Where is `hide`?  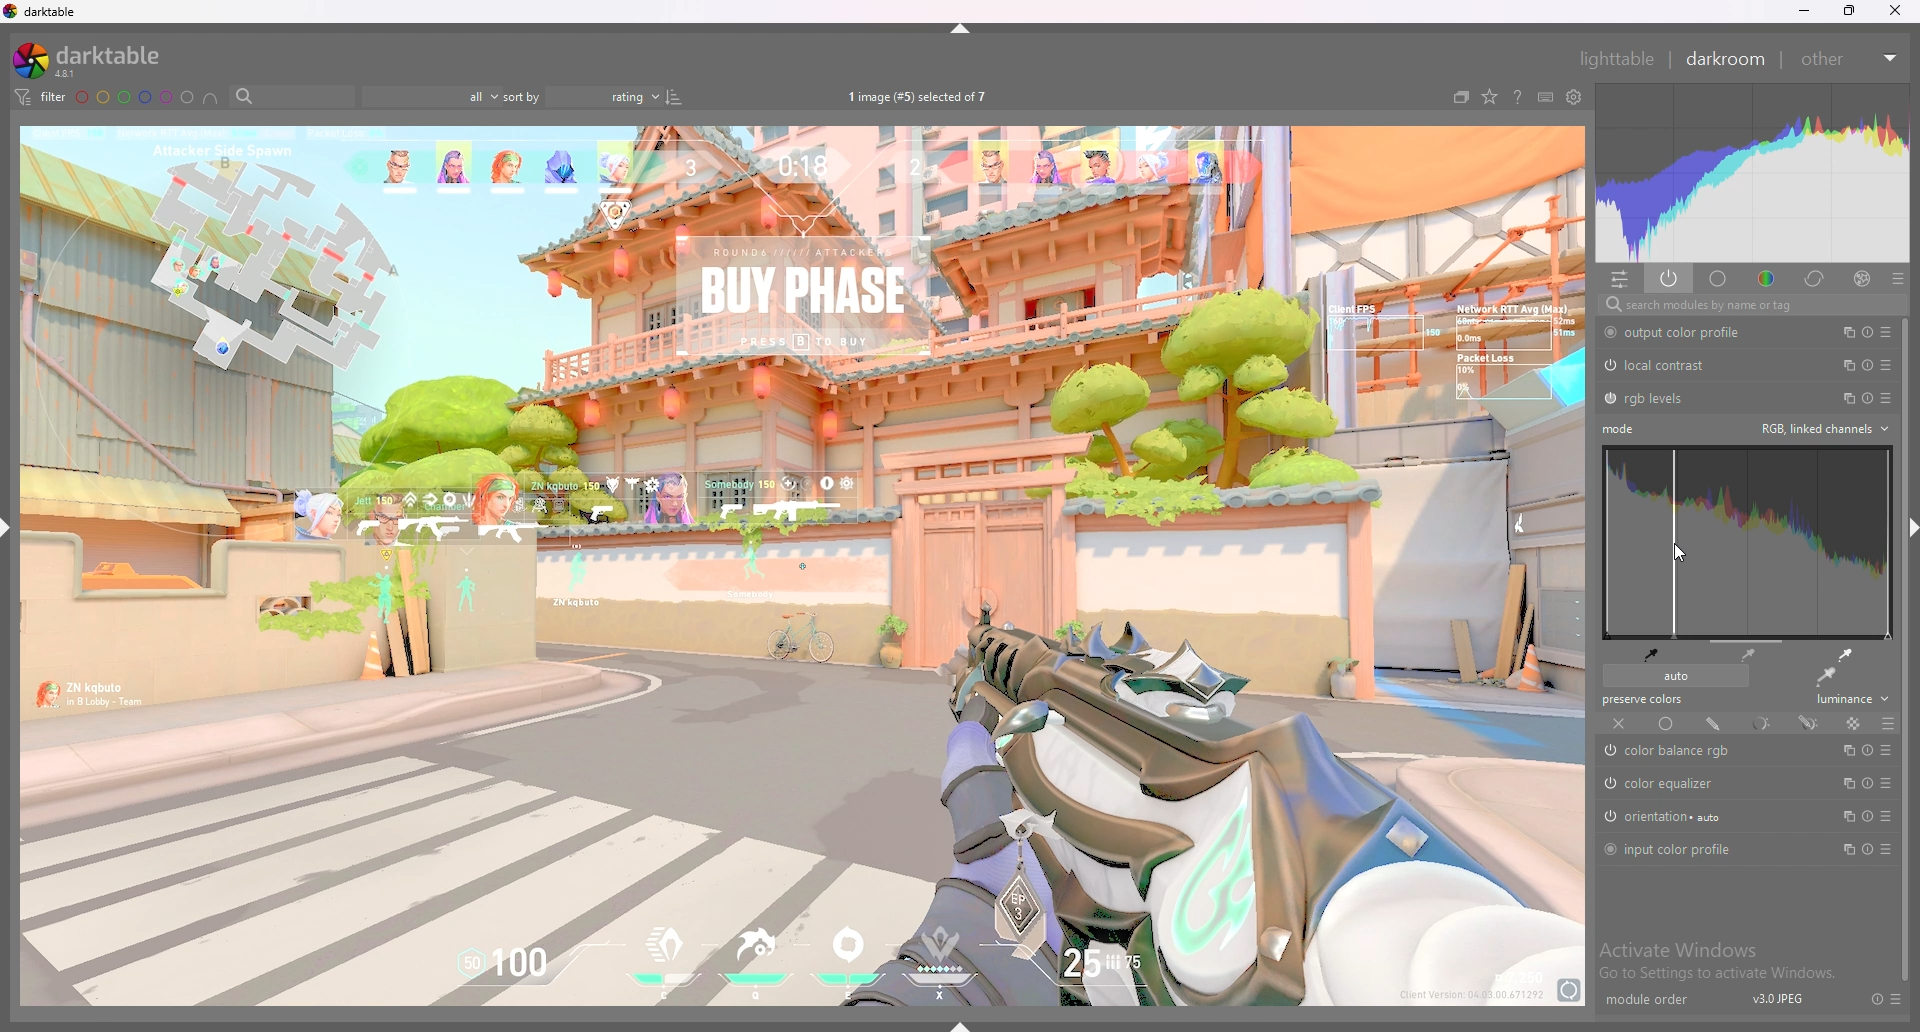
hide is located at coordinates (966, 1023).